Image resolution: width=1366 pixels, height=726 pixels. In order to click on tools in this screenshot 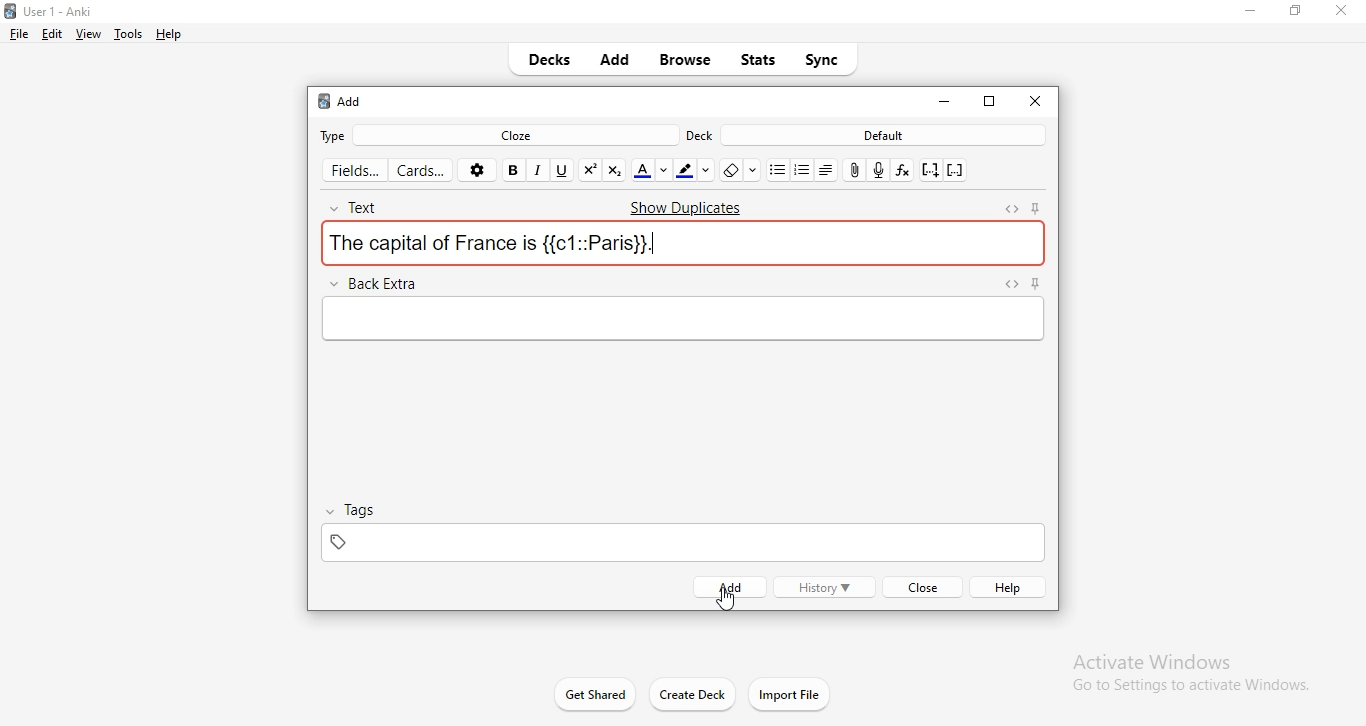, I will do `click(128, 36)`.